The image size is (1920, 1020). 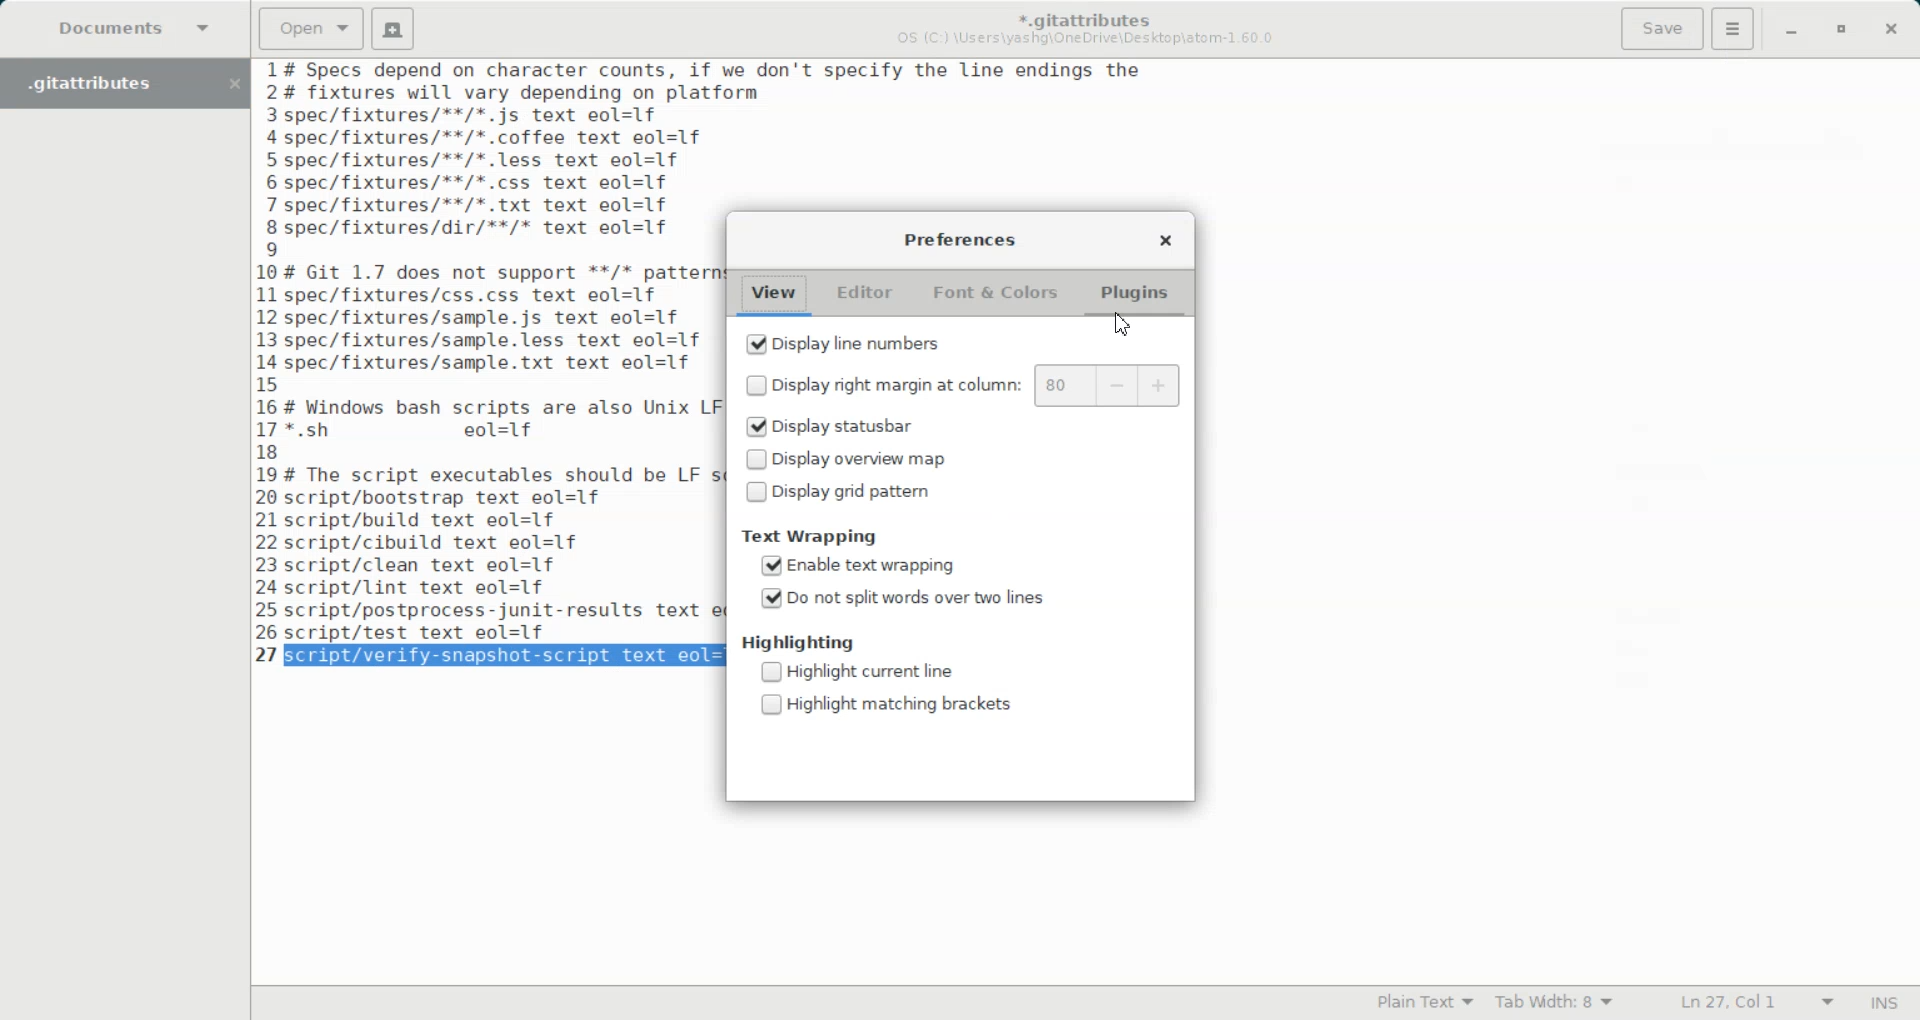 I want to click on script/verify-snapshot-script text eol=lf, so click(x=498, y=656).